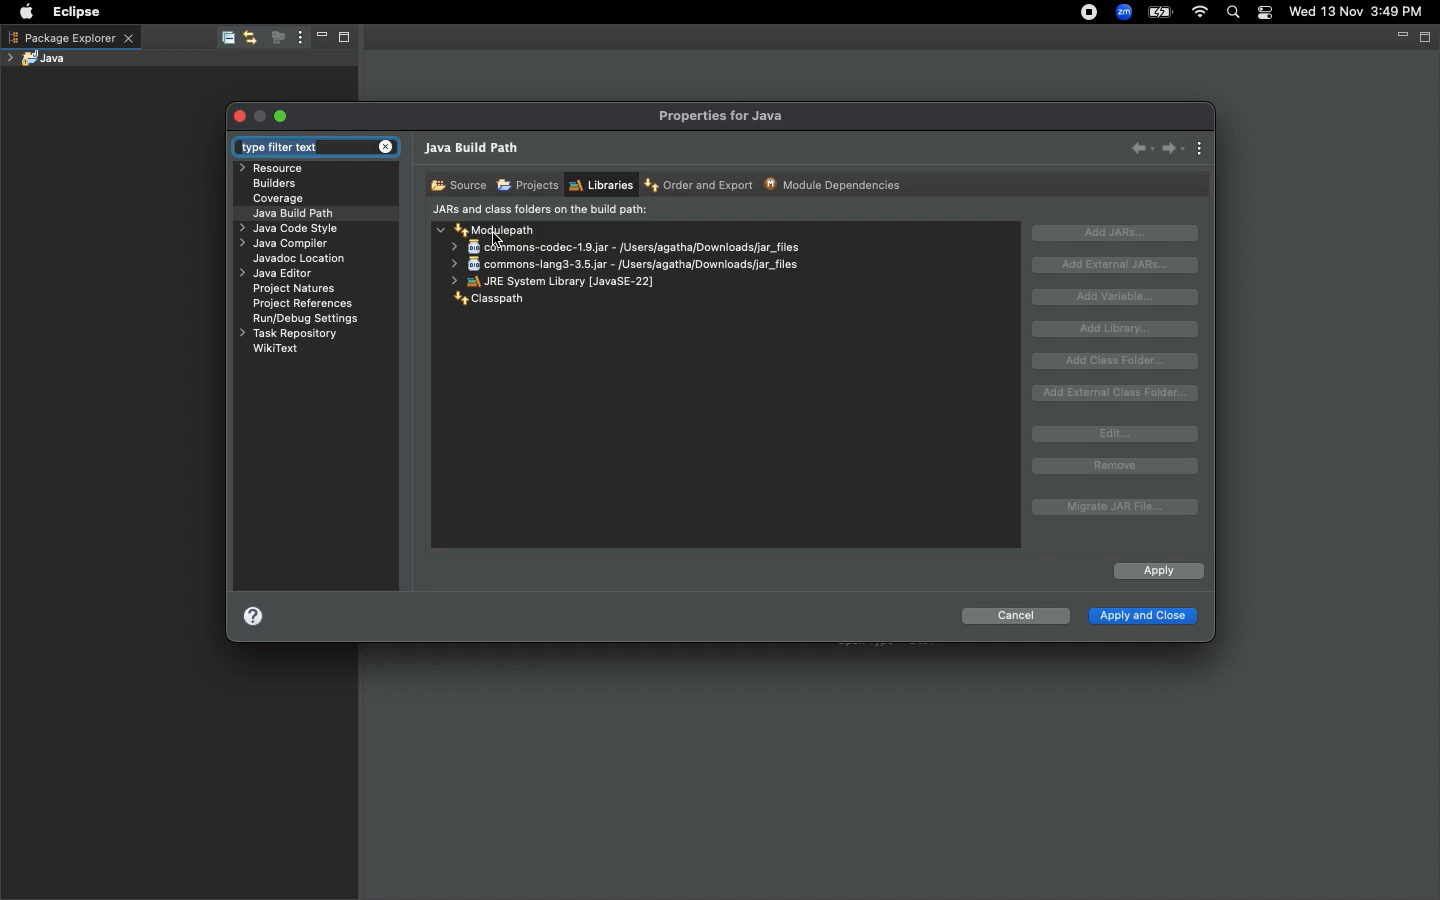 The width and height of the screenshot is (1440, 900). I want to click on Java editor, so click(279, 274).